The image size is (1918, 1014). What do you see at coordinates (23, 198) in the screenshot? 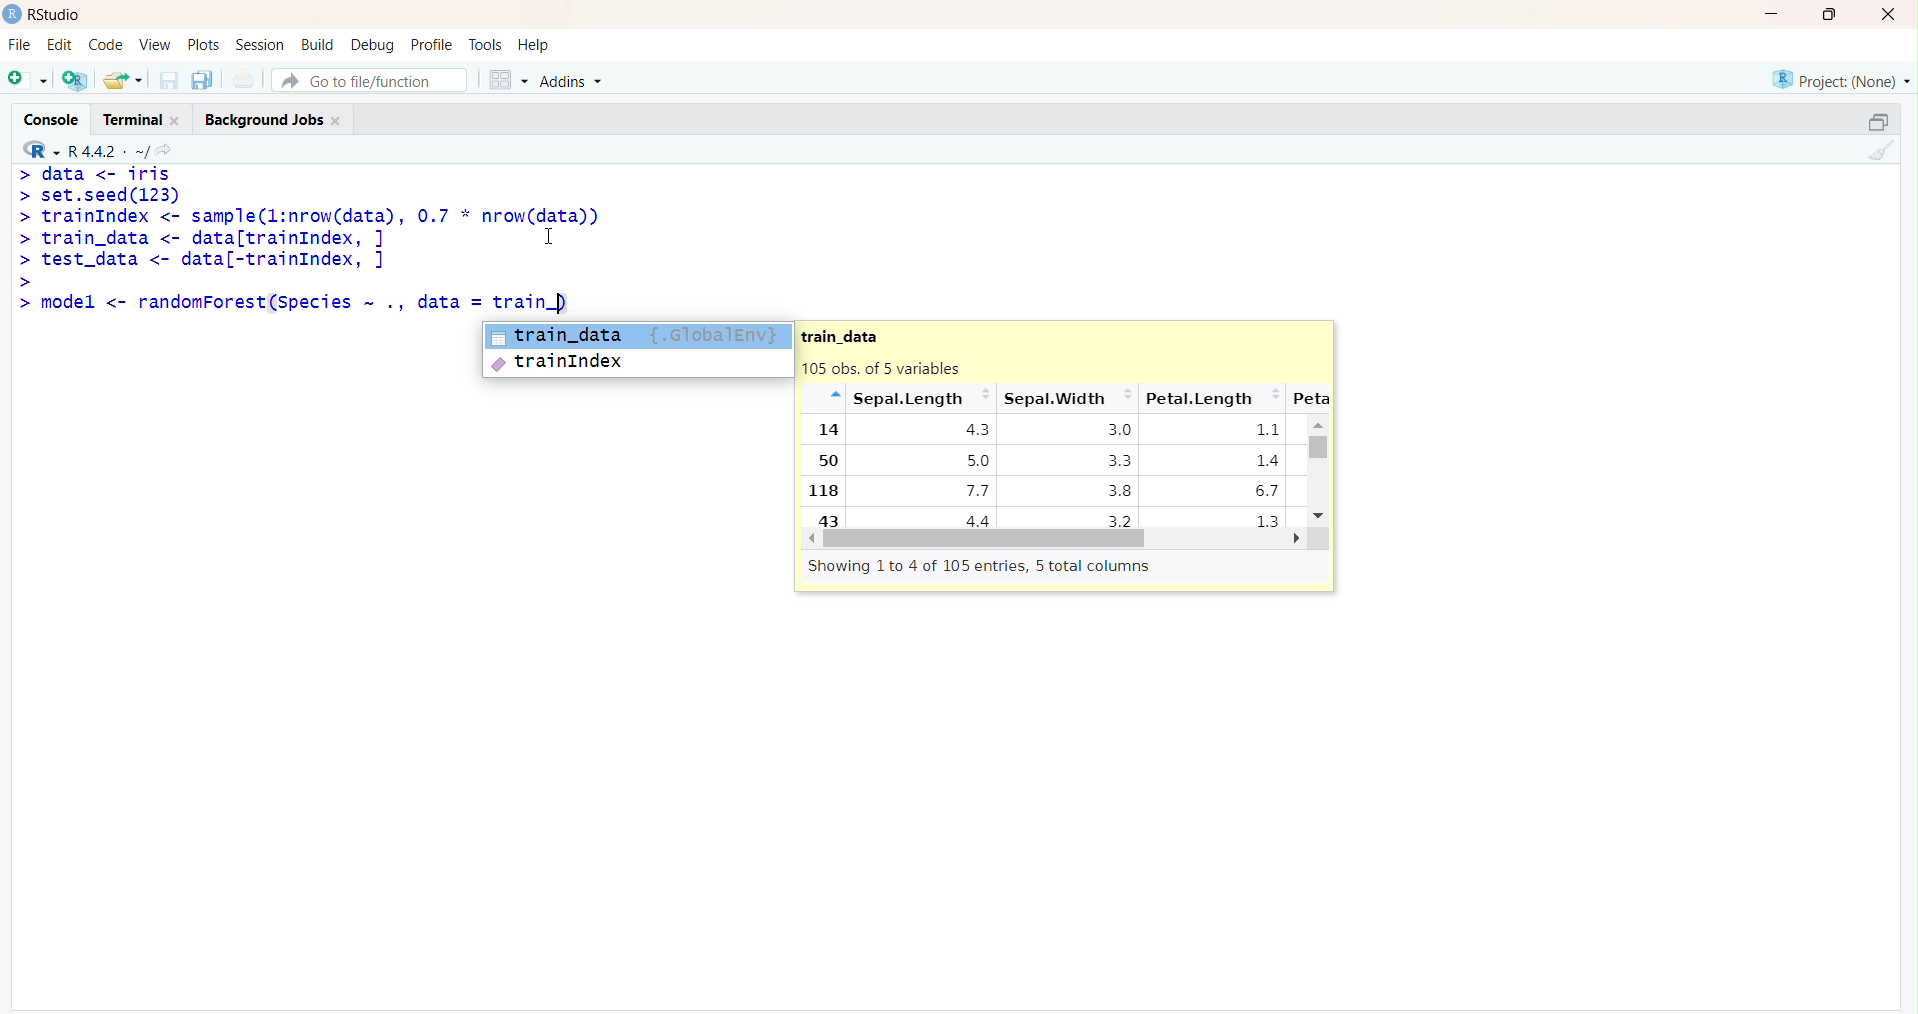
I see `Prompt cursor` at bounding box center [23, 198].